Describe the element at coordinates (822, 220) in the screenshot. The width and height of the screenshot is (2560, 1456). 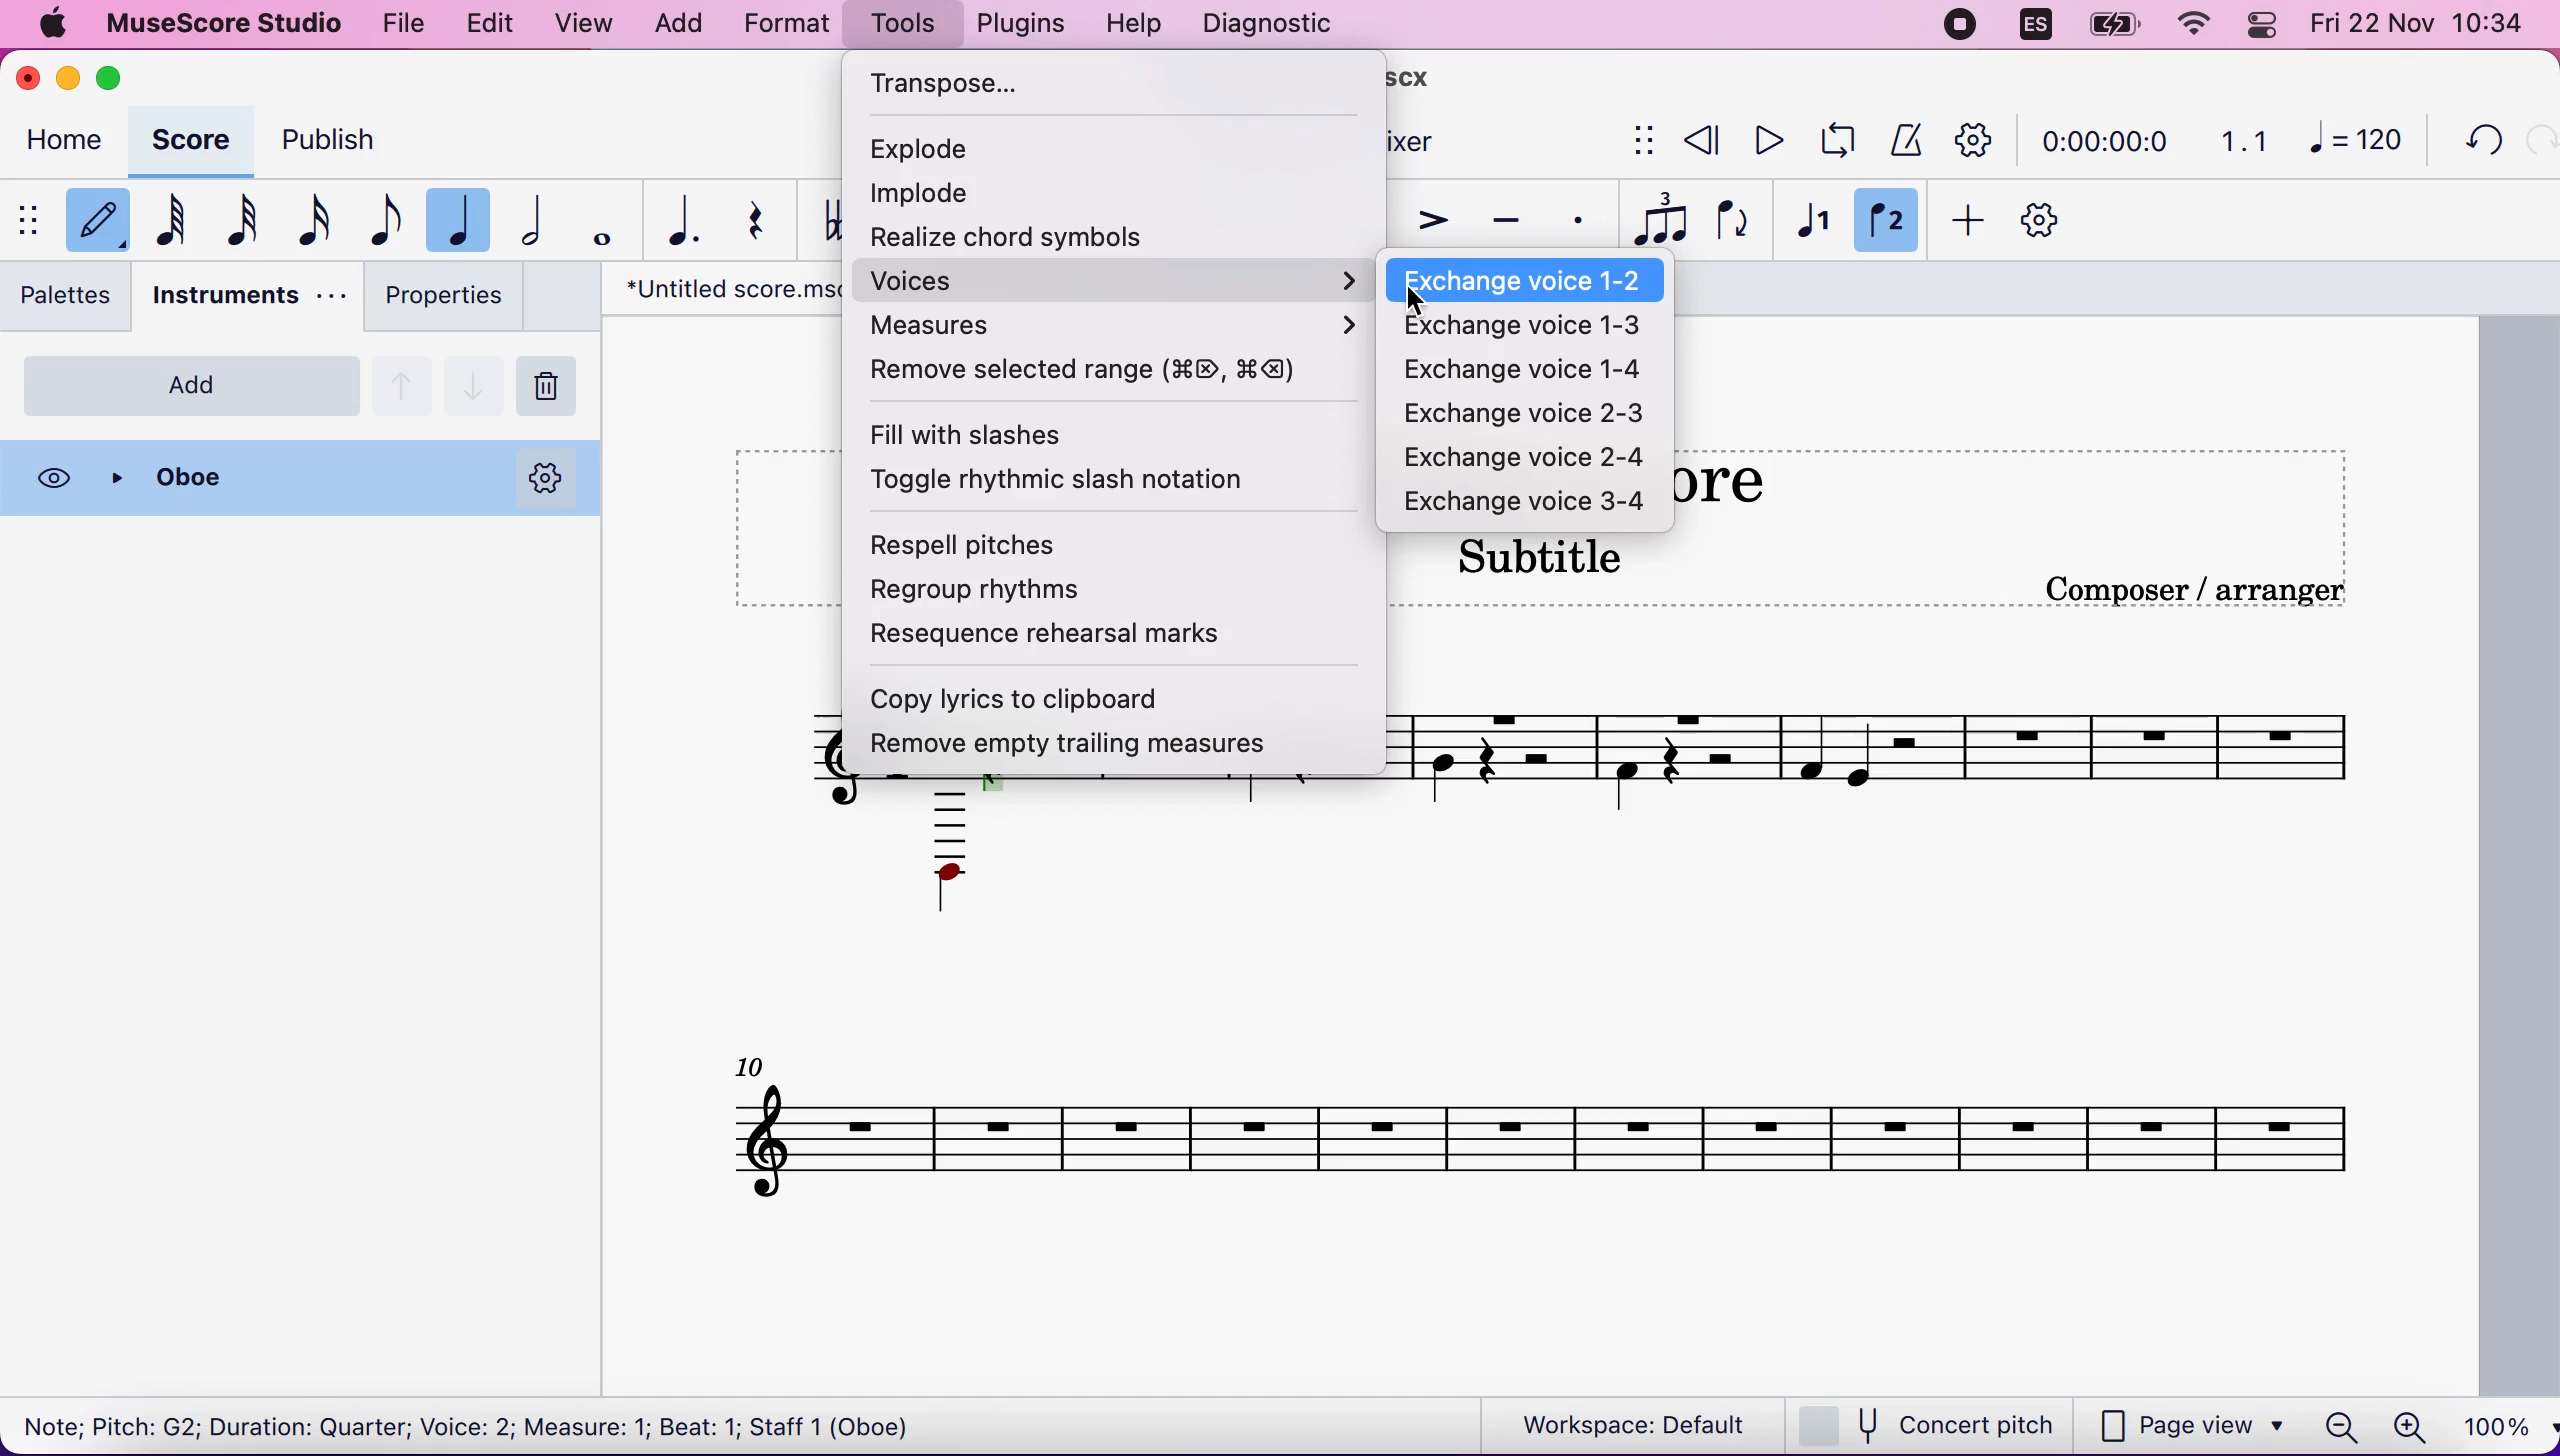
I see `toggle double flat` at that location.